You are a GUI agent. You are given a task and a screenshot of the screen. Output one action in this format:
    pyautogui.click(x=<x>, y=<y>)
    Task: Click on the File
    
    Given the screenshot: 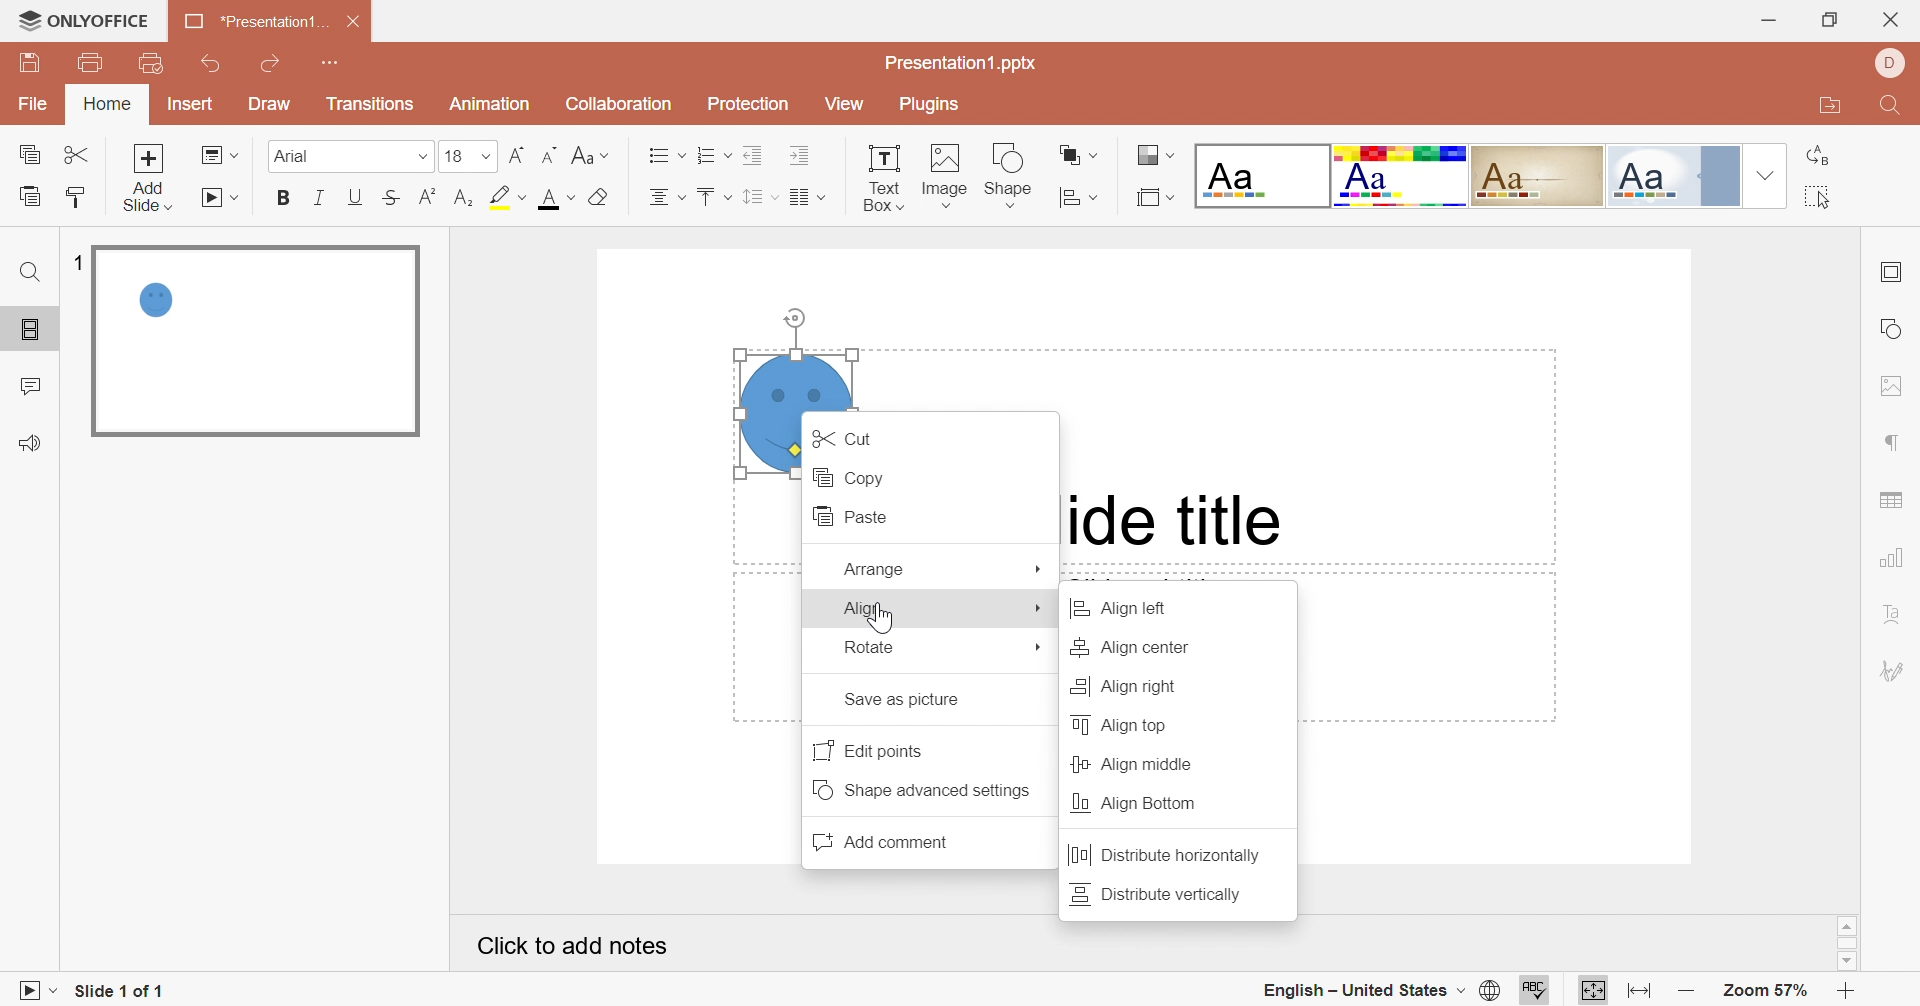 What is the action you would take?
    pyautogui.click(x=38, y=106)
    